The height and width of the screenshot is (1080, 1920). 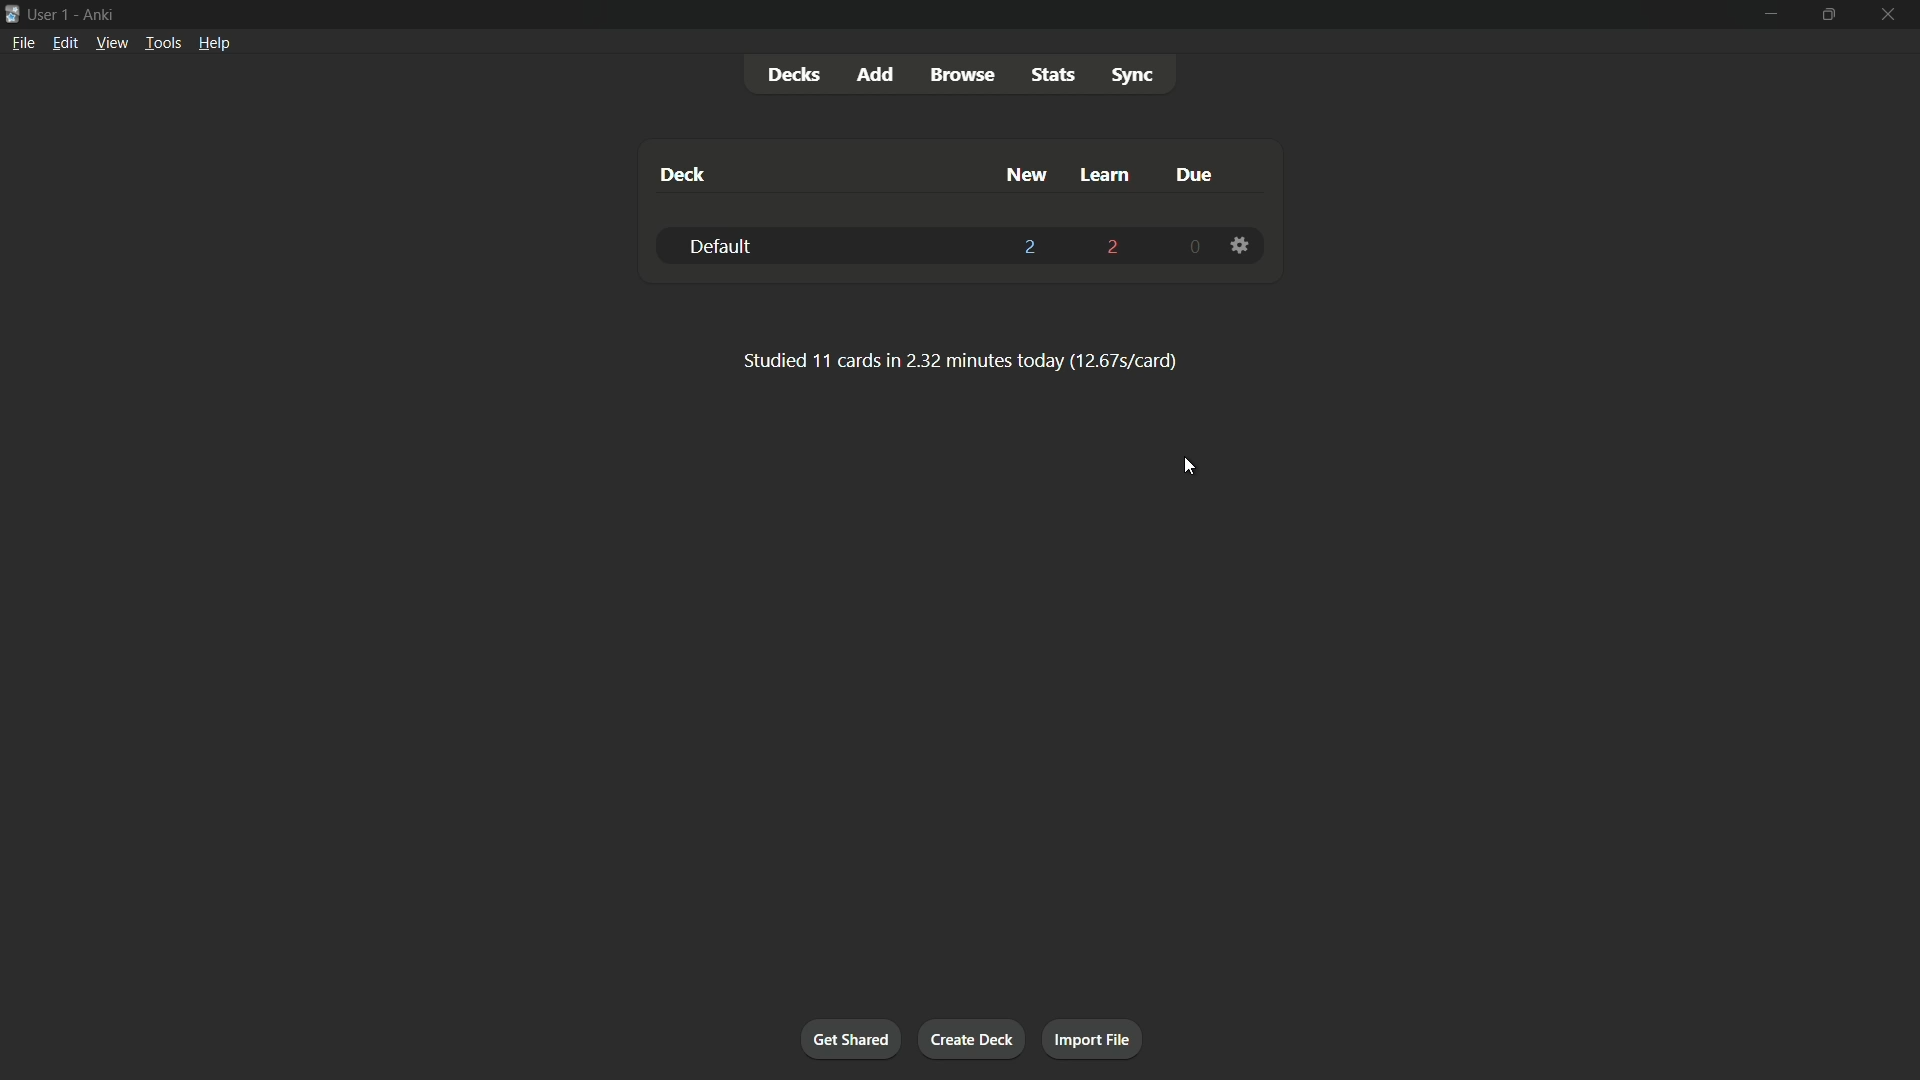 I want to click on learn, so click(x=1106, y=174).